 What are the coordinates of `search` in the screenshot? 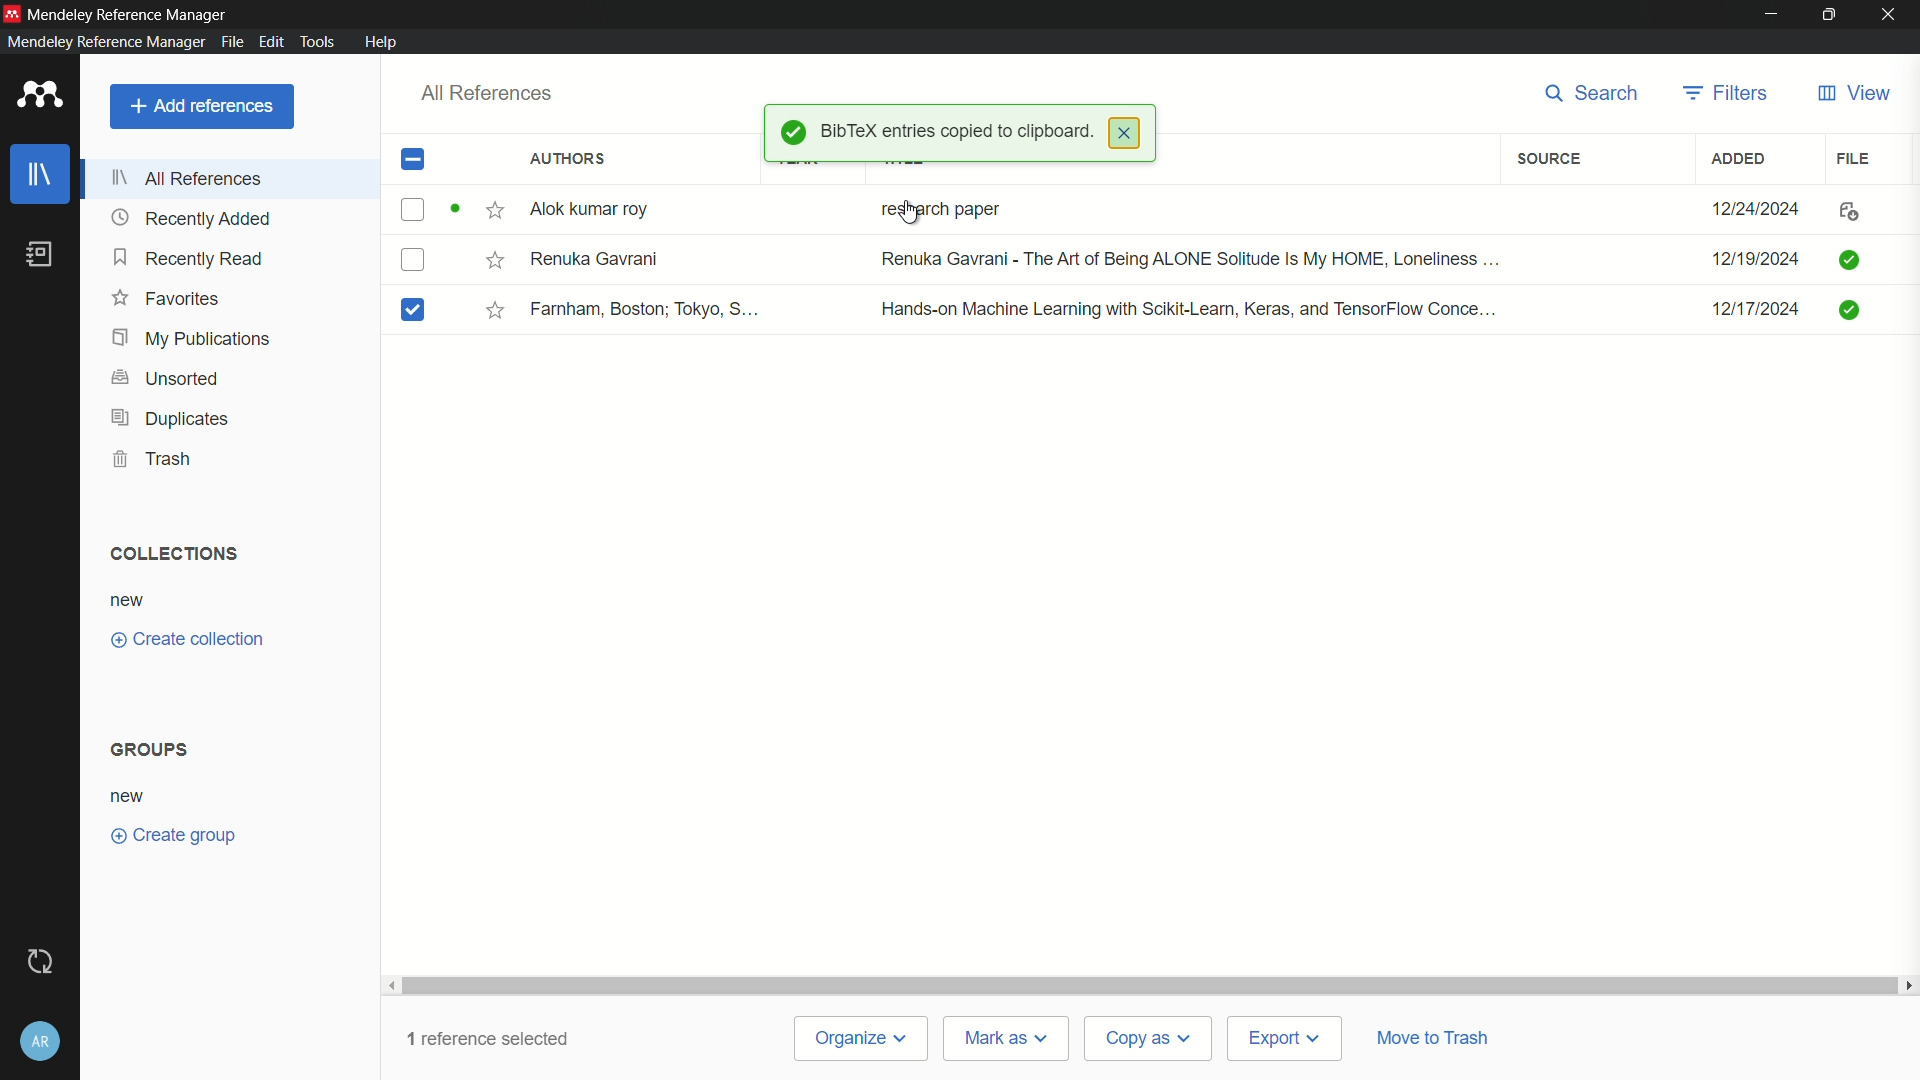 It's located at (1594, 93).